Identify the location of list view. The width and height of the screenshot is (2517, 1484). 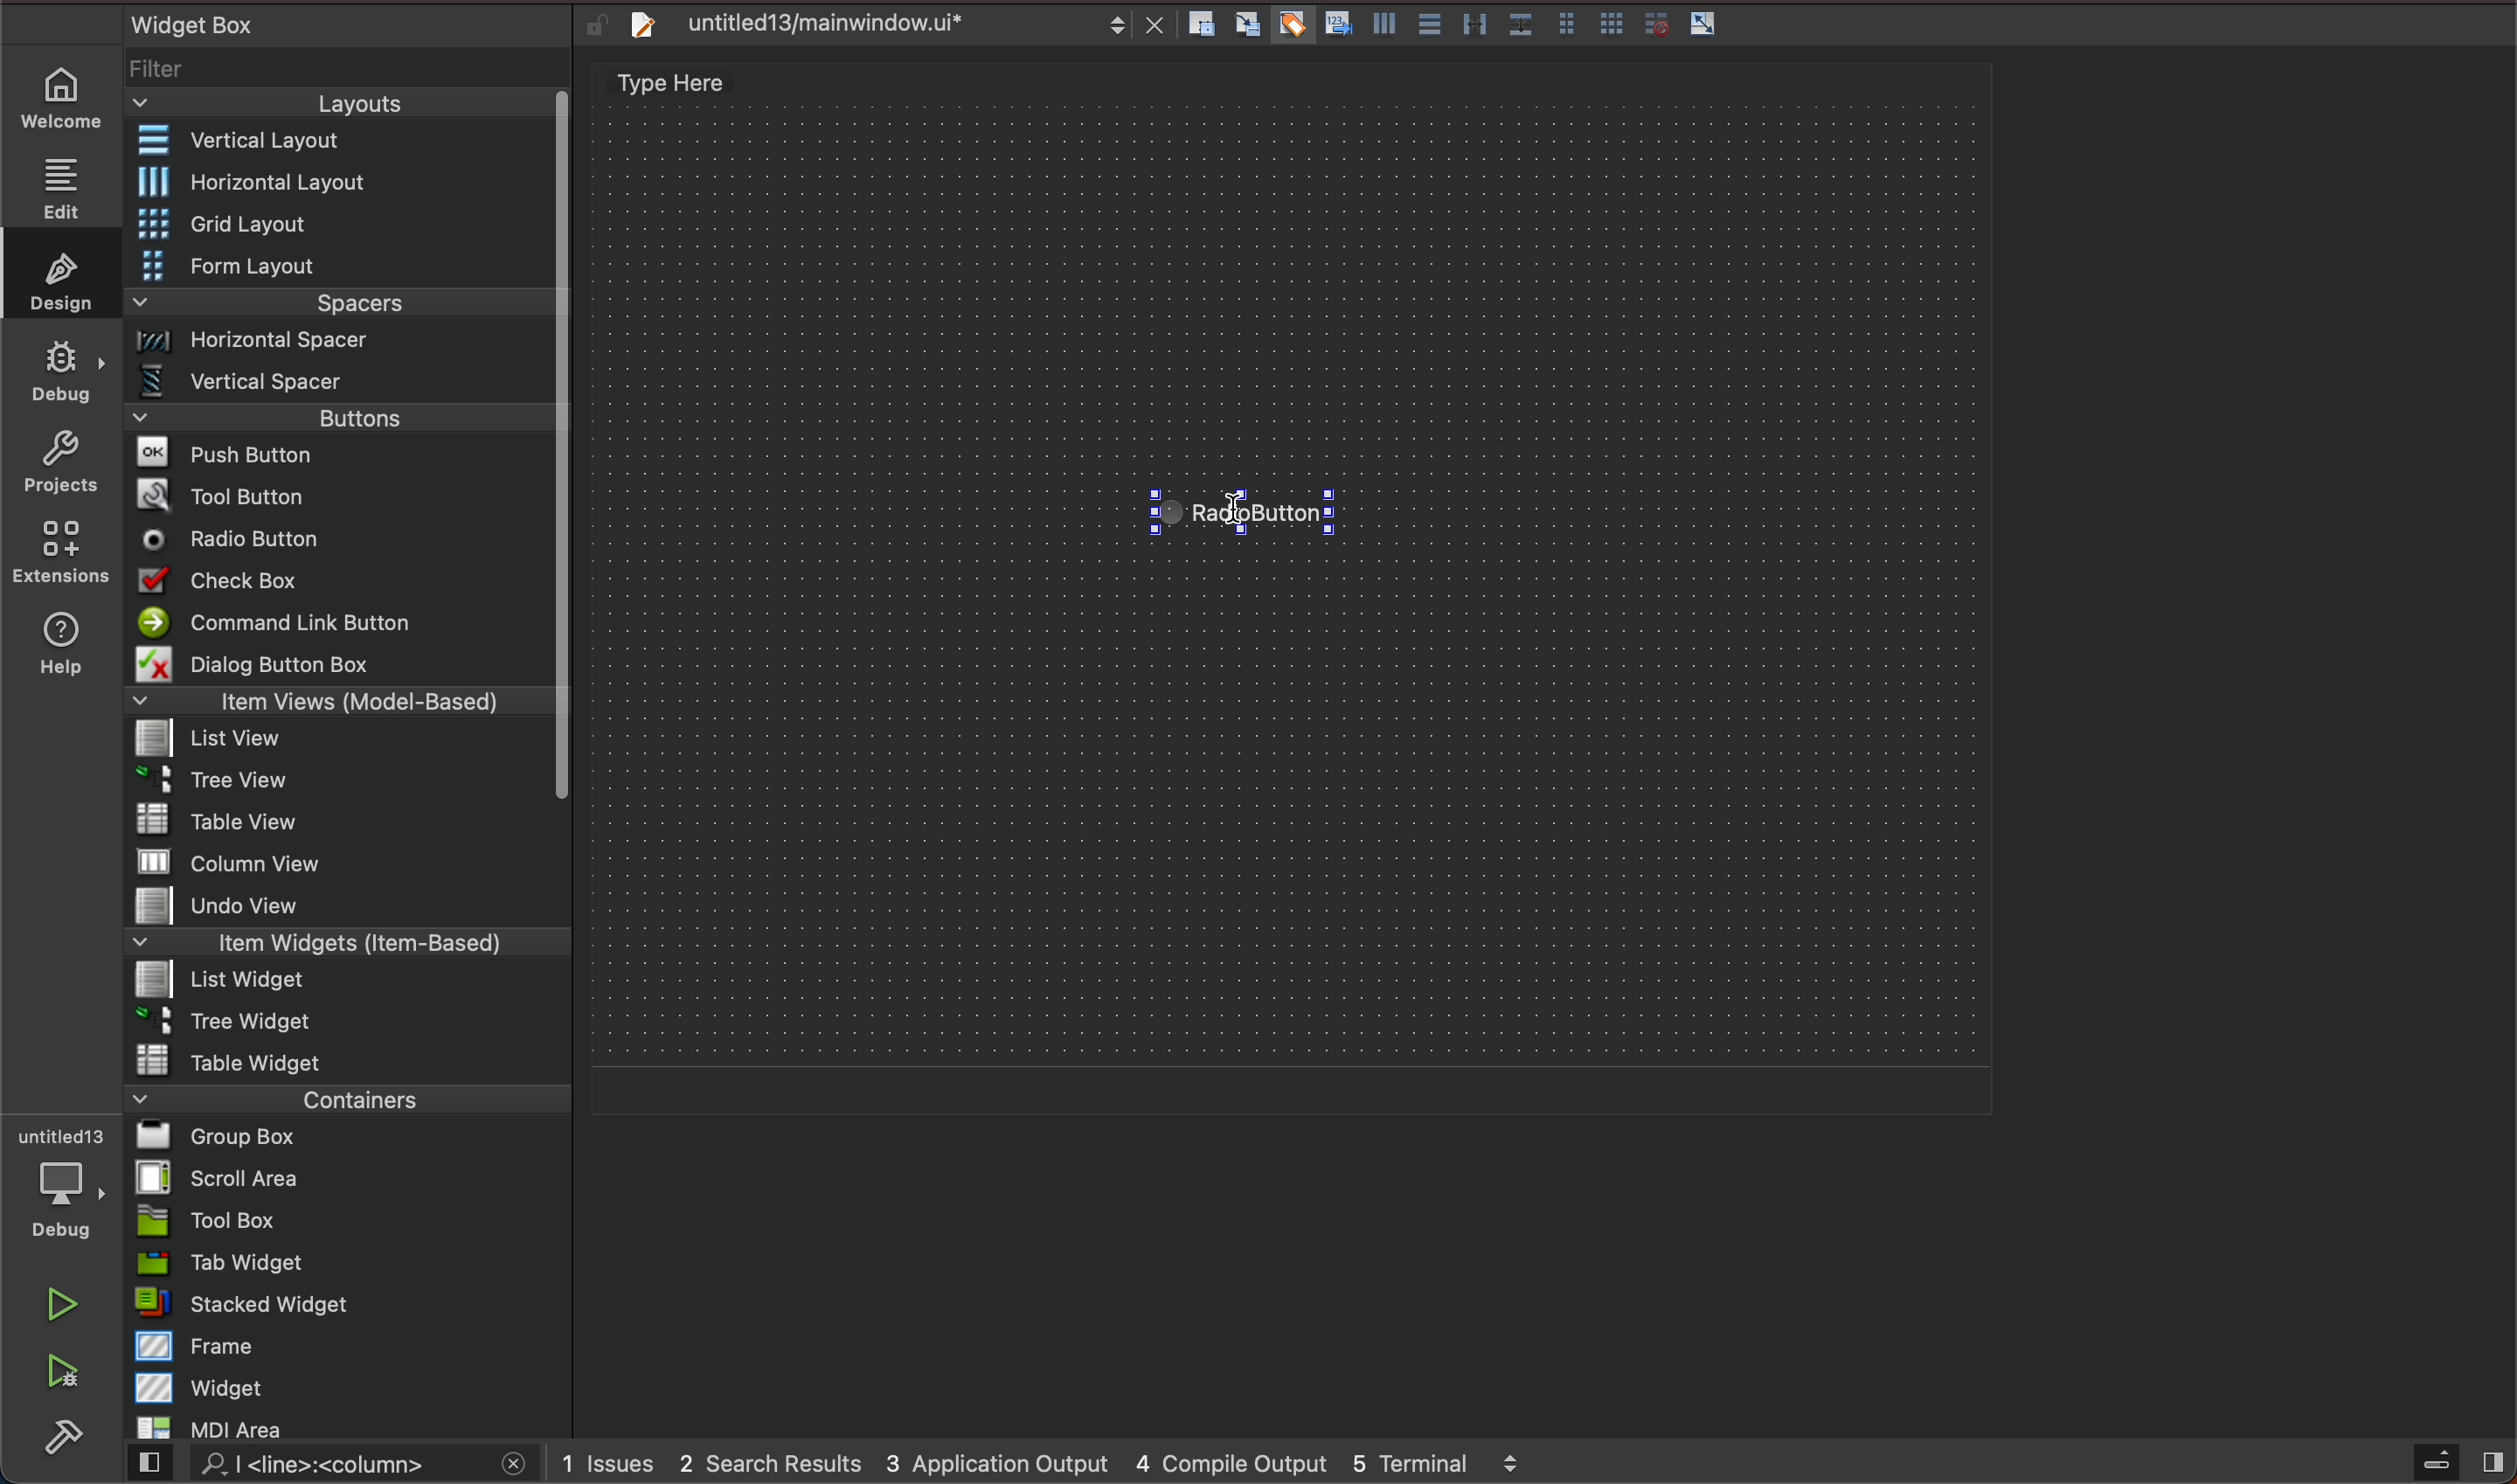
(336, 745).